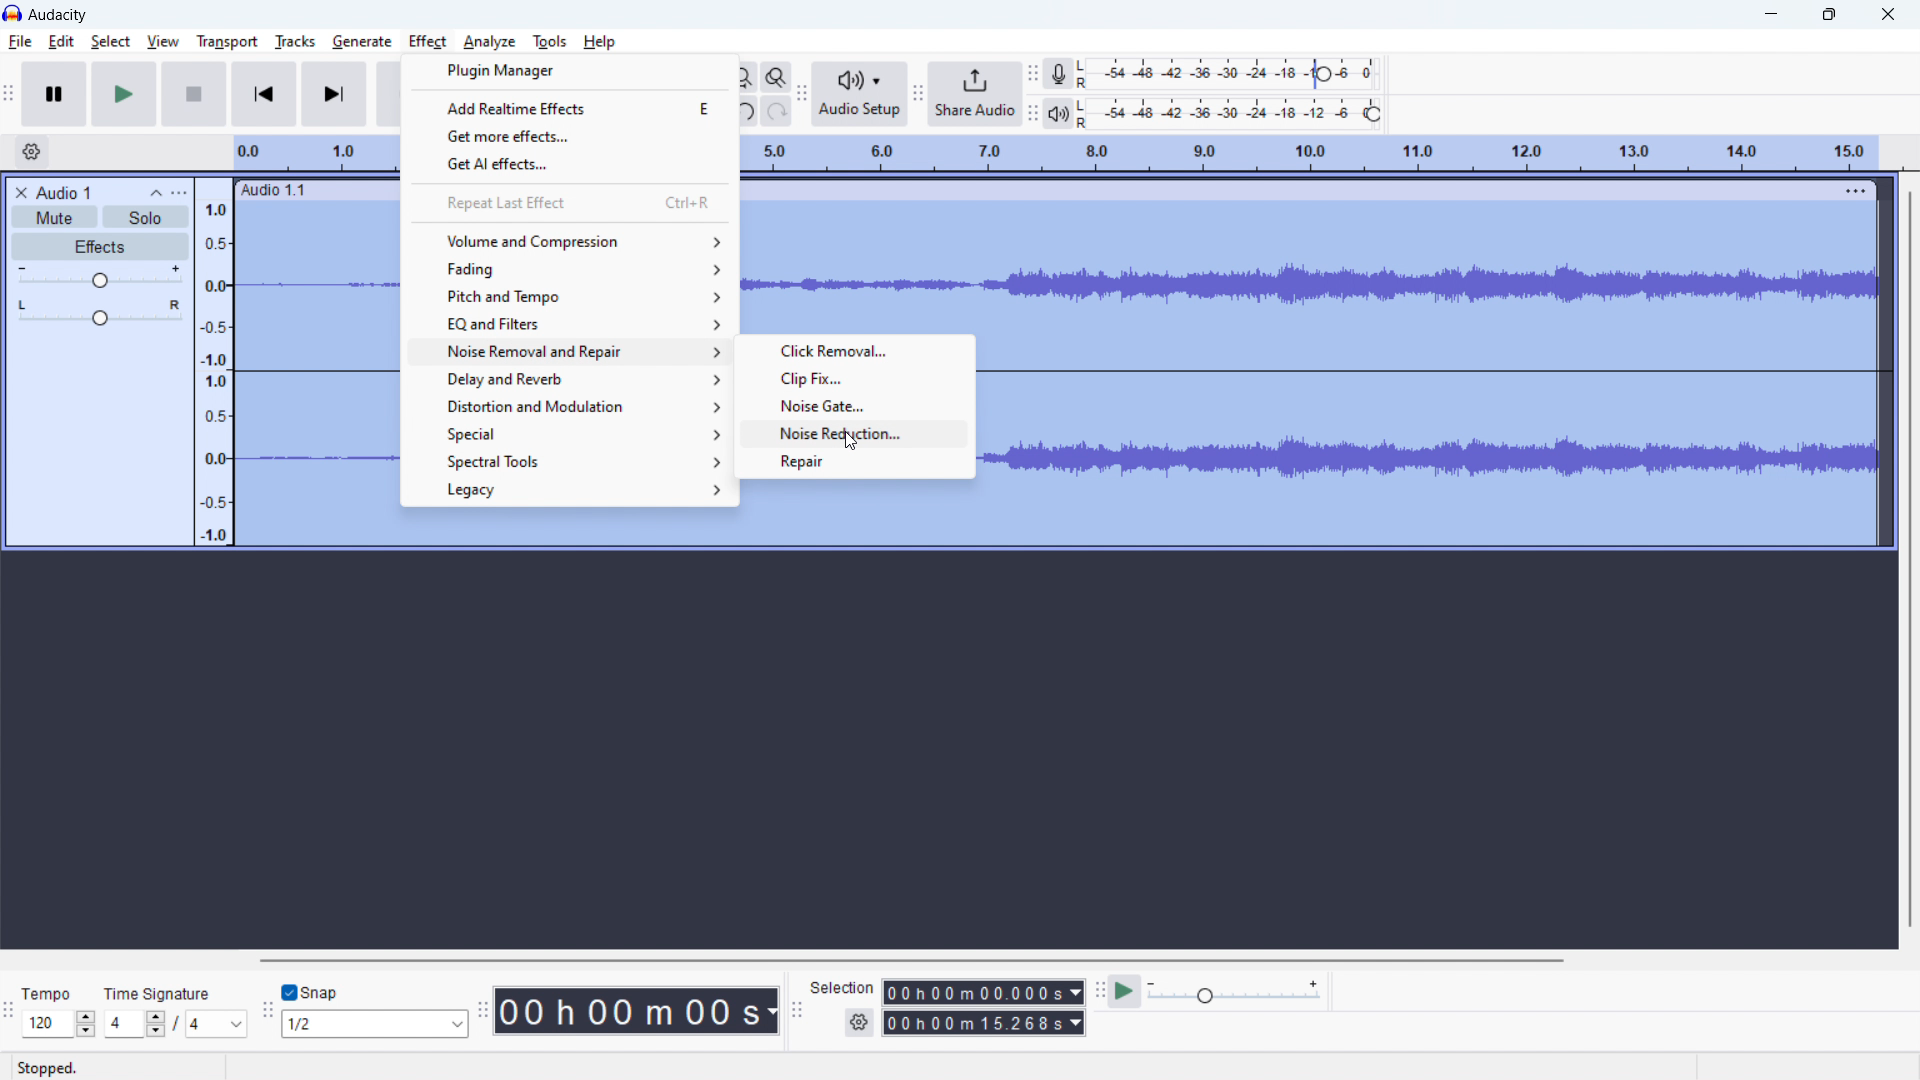 Image resolution: width=1920 pixels, height=1080 pixels. I want to click on delete audio, so click(19, 192).